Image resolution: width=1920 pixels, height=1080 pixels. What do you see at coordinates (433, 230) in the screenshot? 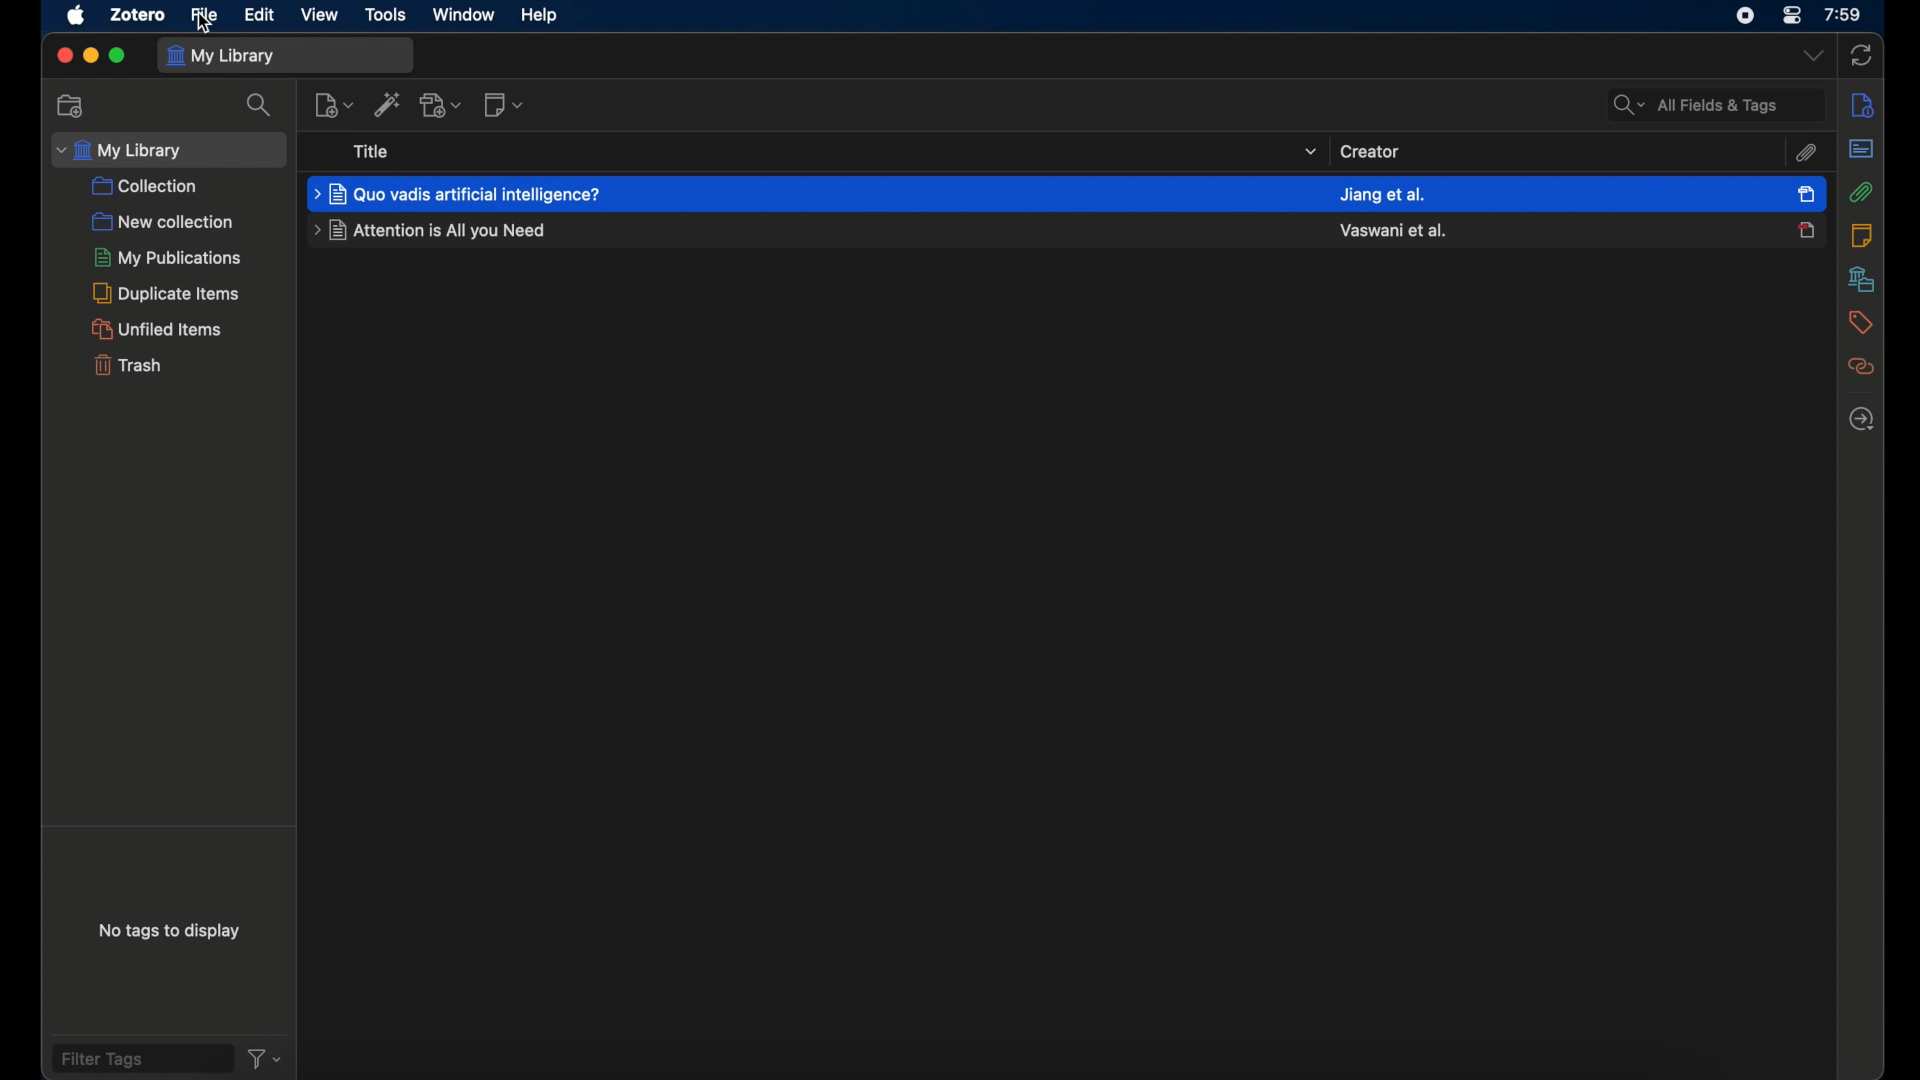
I see `item title` at bounding box center [433, 230].